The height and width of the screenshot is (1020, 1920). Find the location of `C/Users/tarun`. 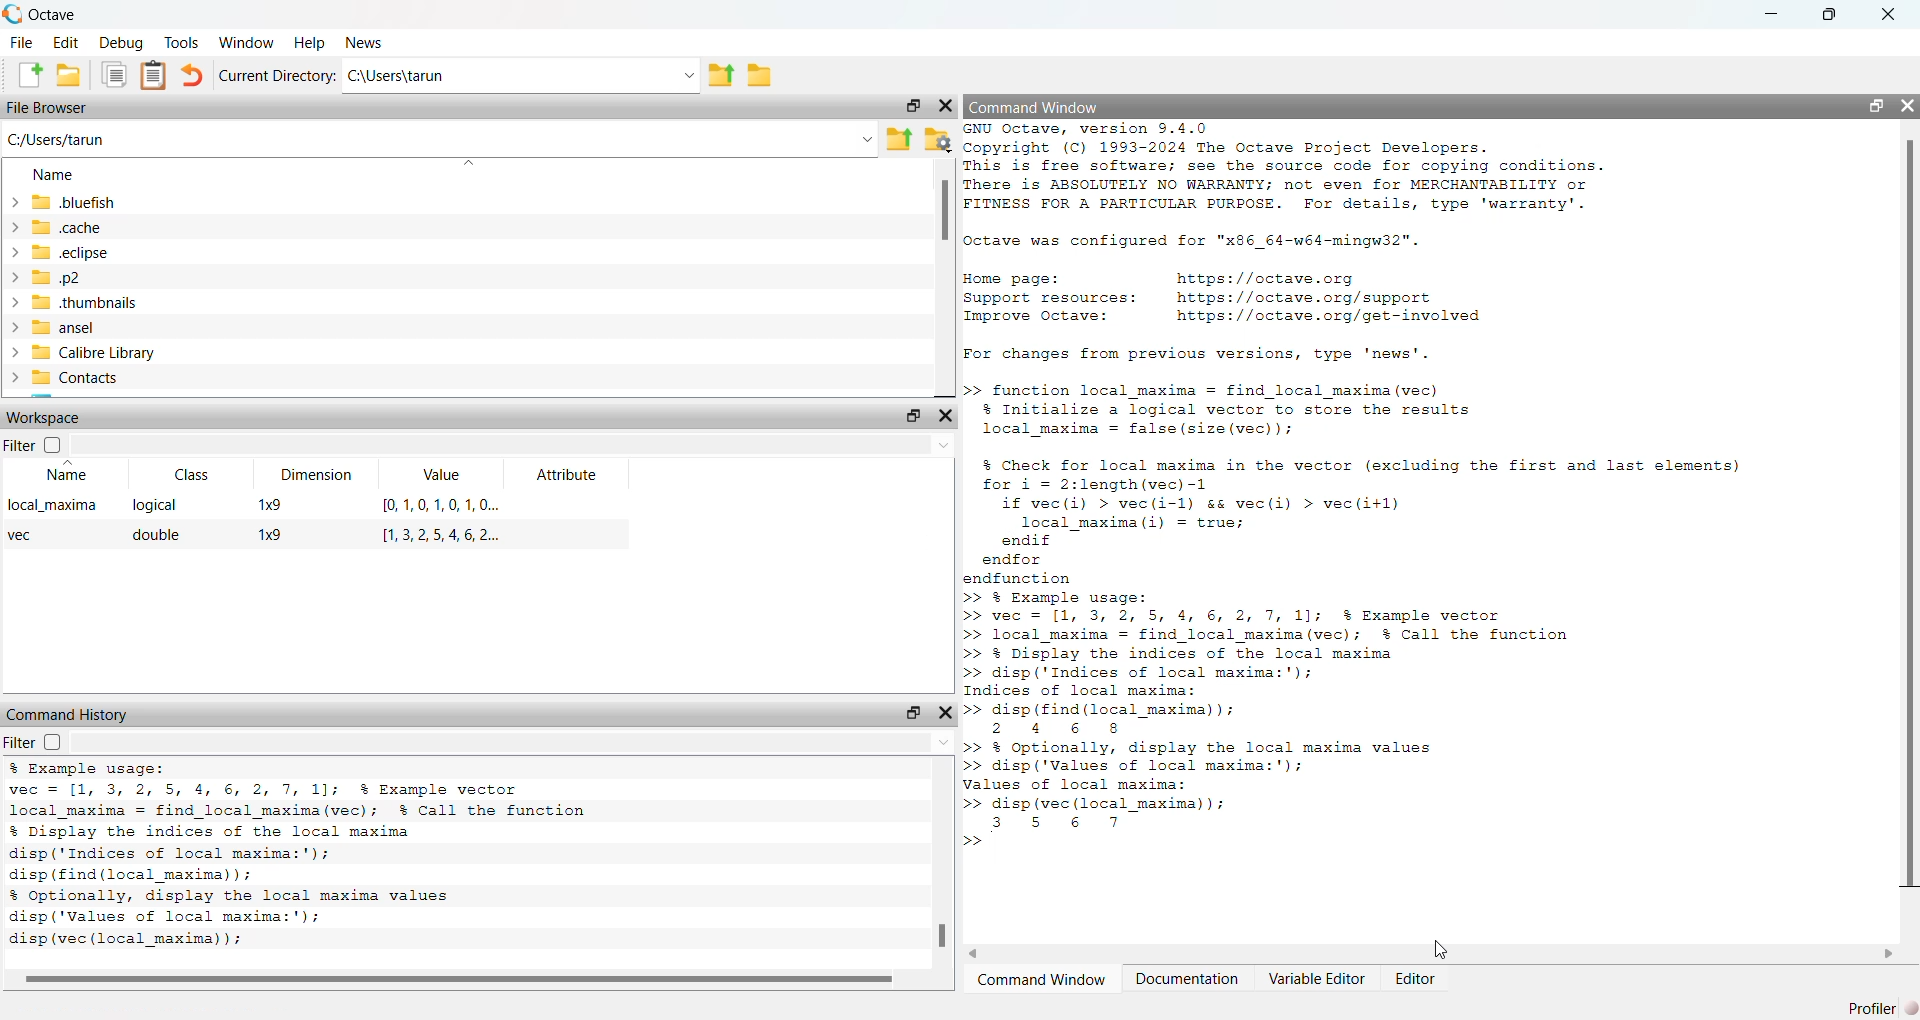

C/Users/tarun is located at coordinates (62, 139).